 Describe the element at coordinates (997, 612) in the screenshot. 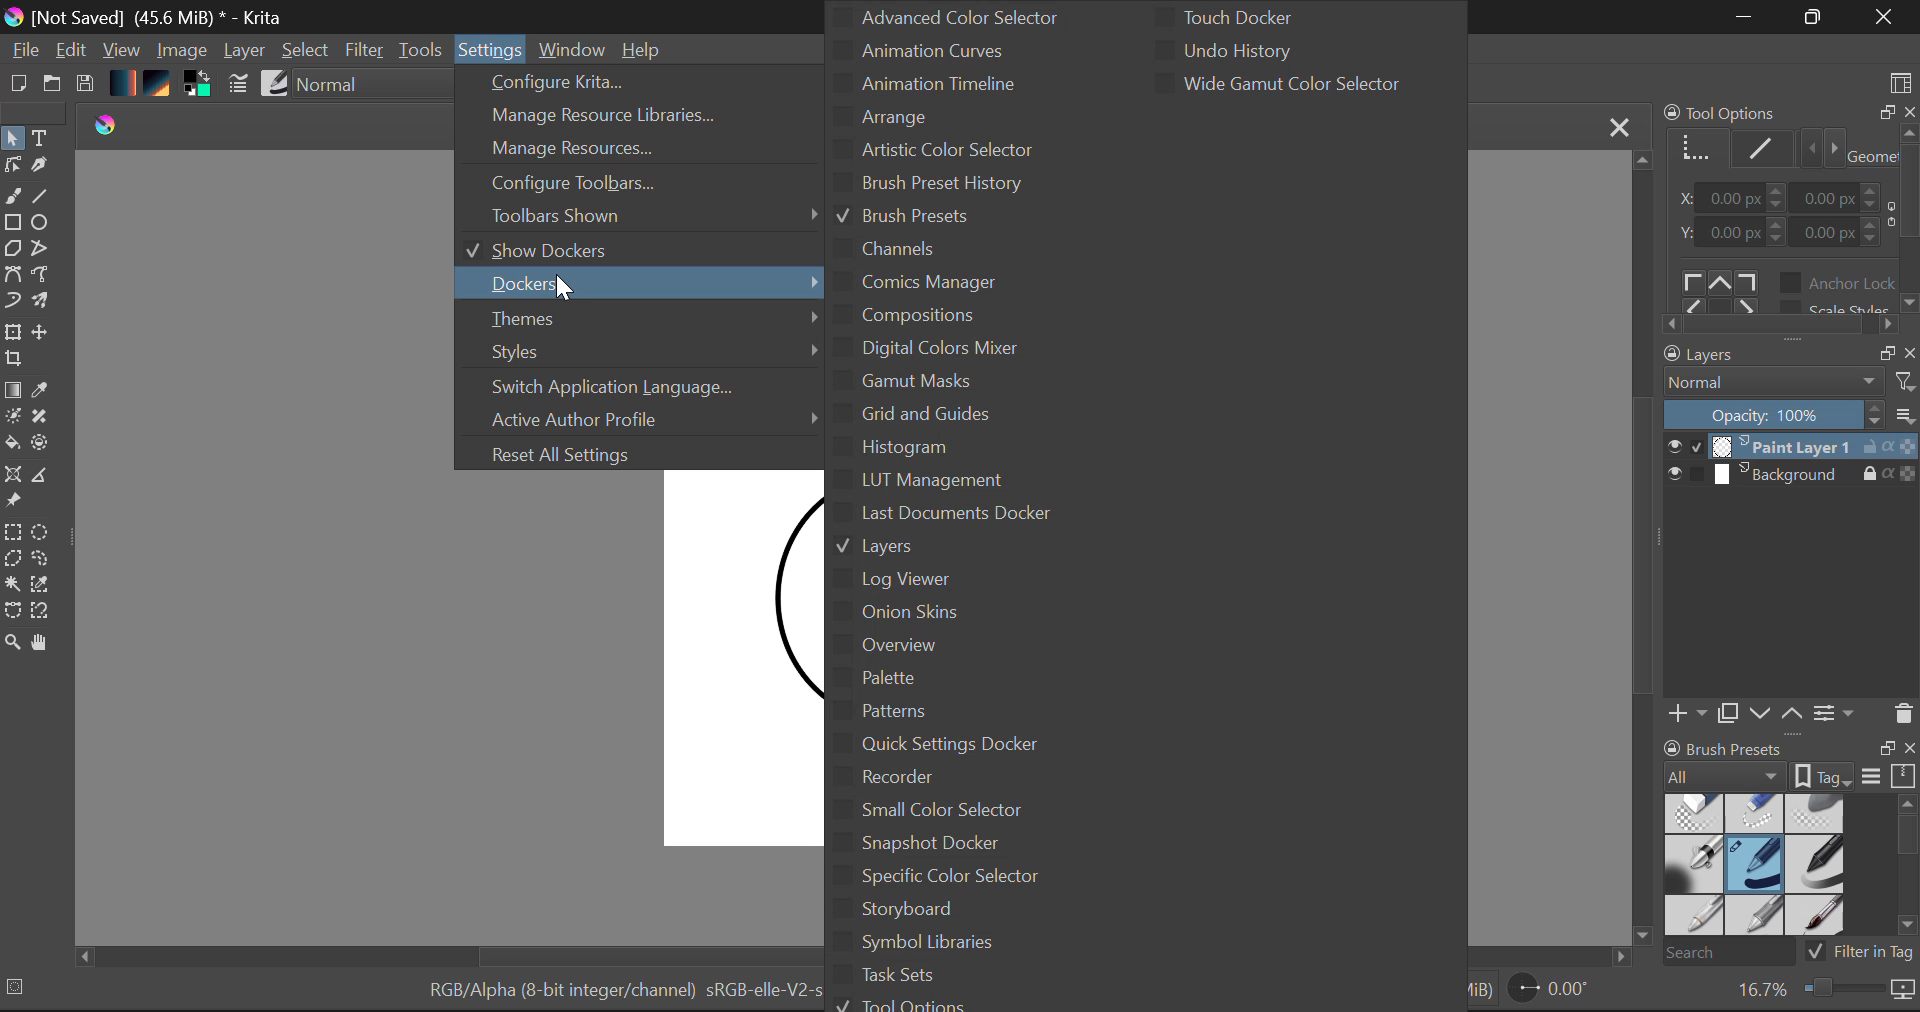

I see `Onion Skins` at that location.